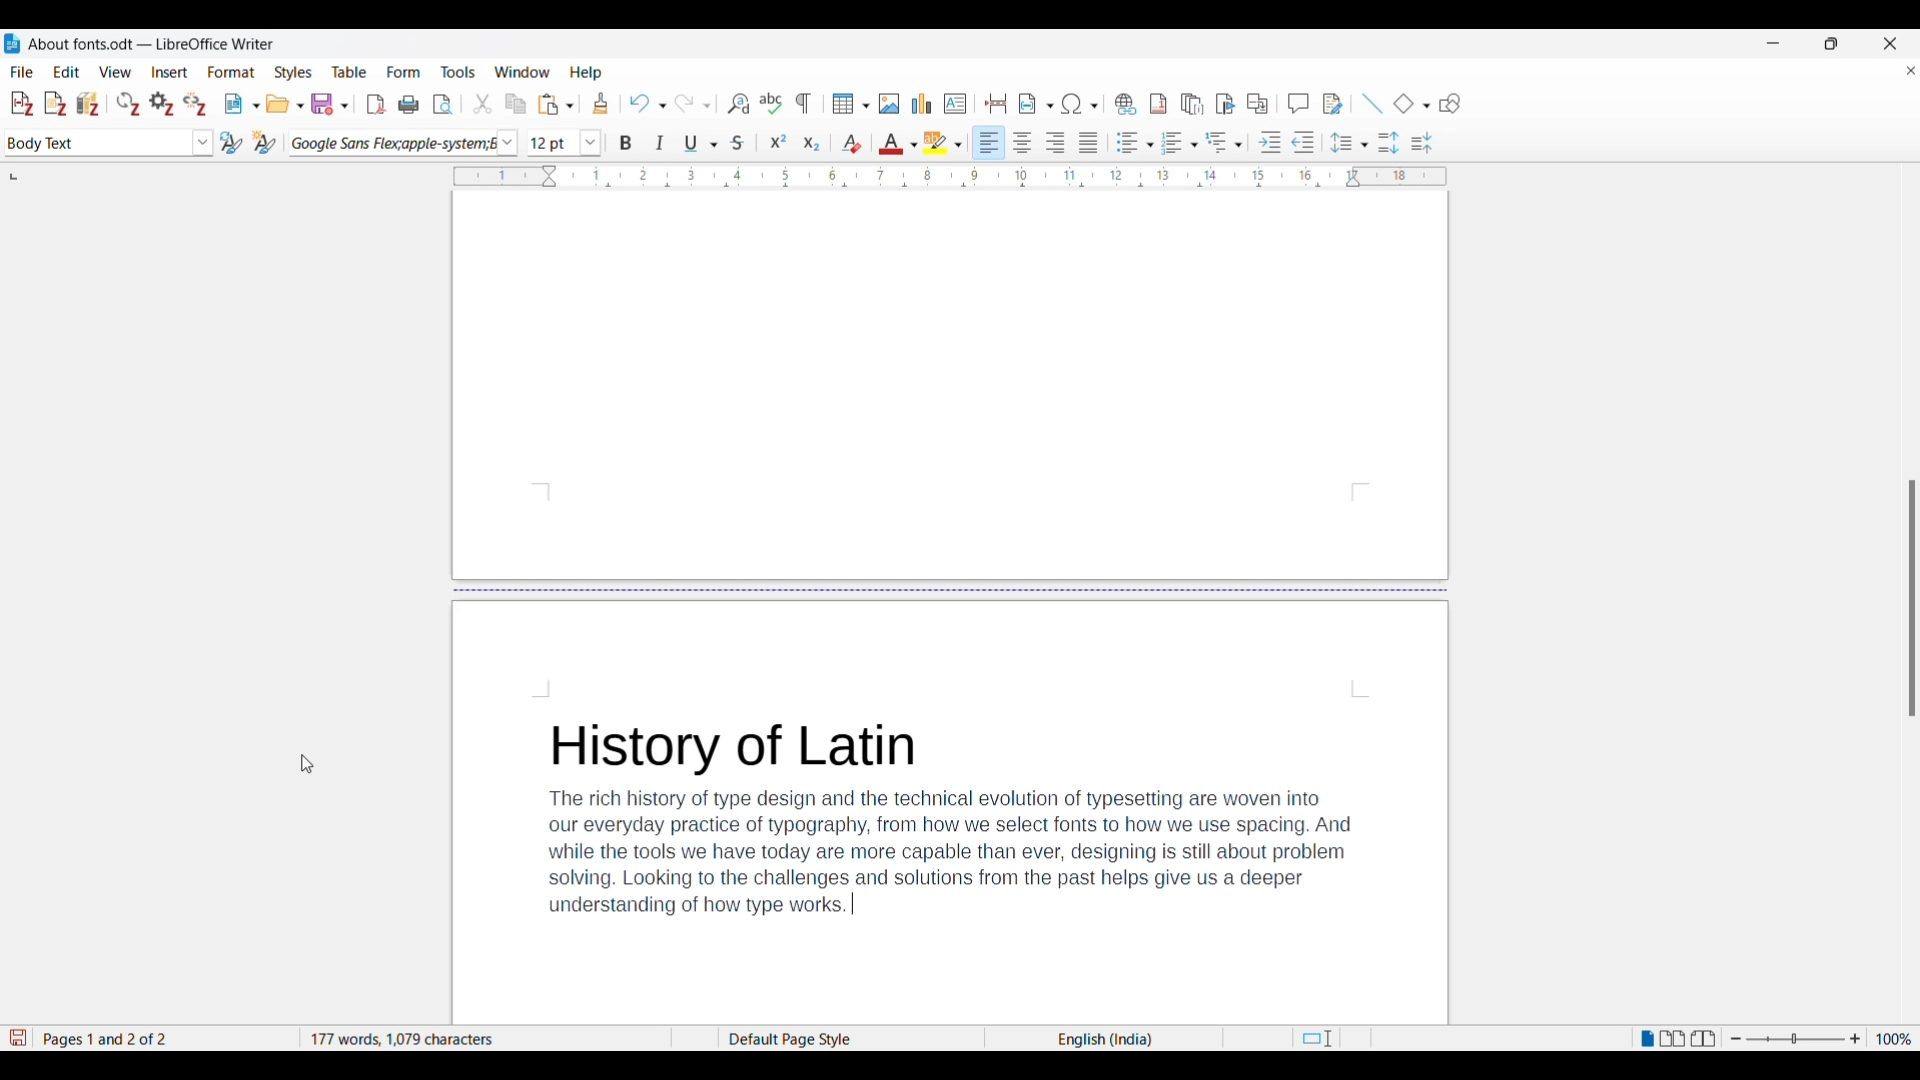 The width and height of the screenshot is (1920, 1080). I want to click on Page break in document, so click(952, 589).